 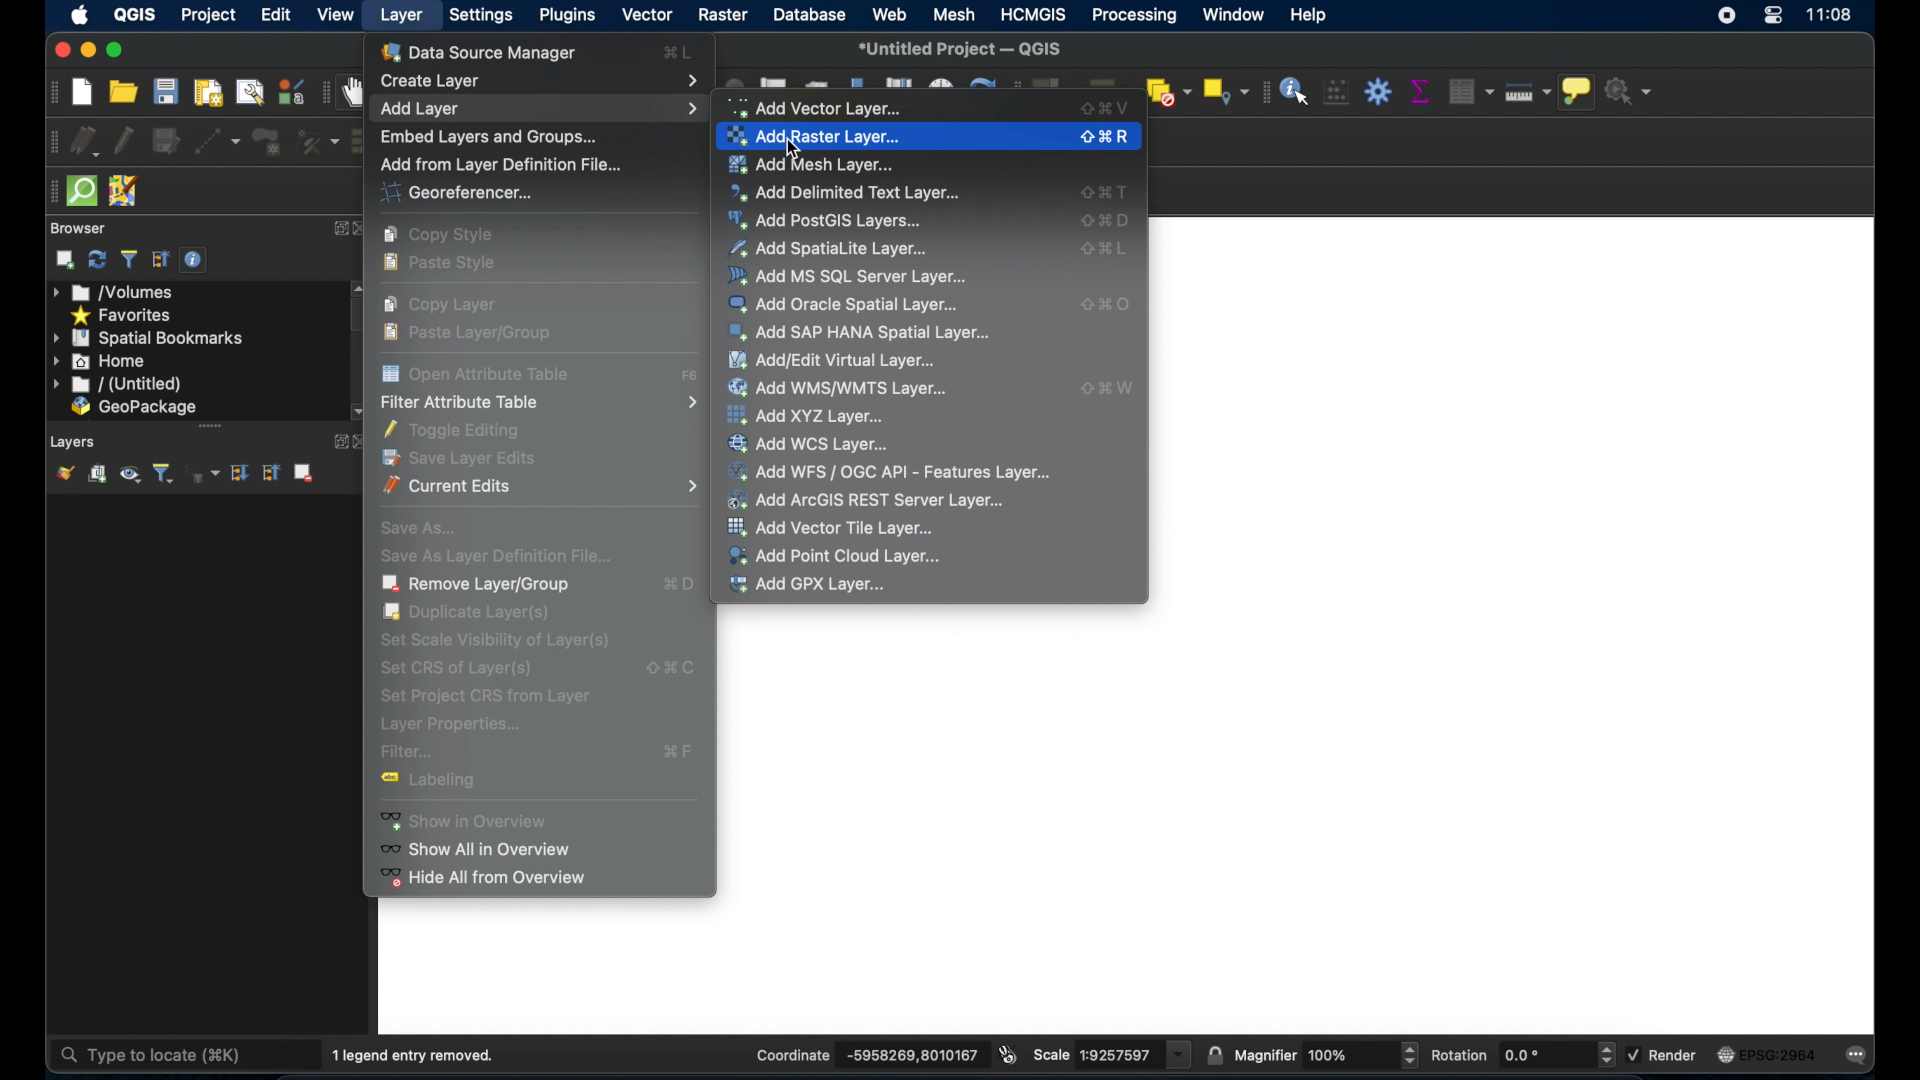 What do you see at coordinates (1010, 1053) in the screenshot?
I see `toggle extents and mouse position display` at bounding box center [1010, 1053].